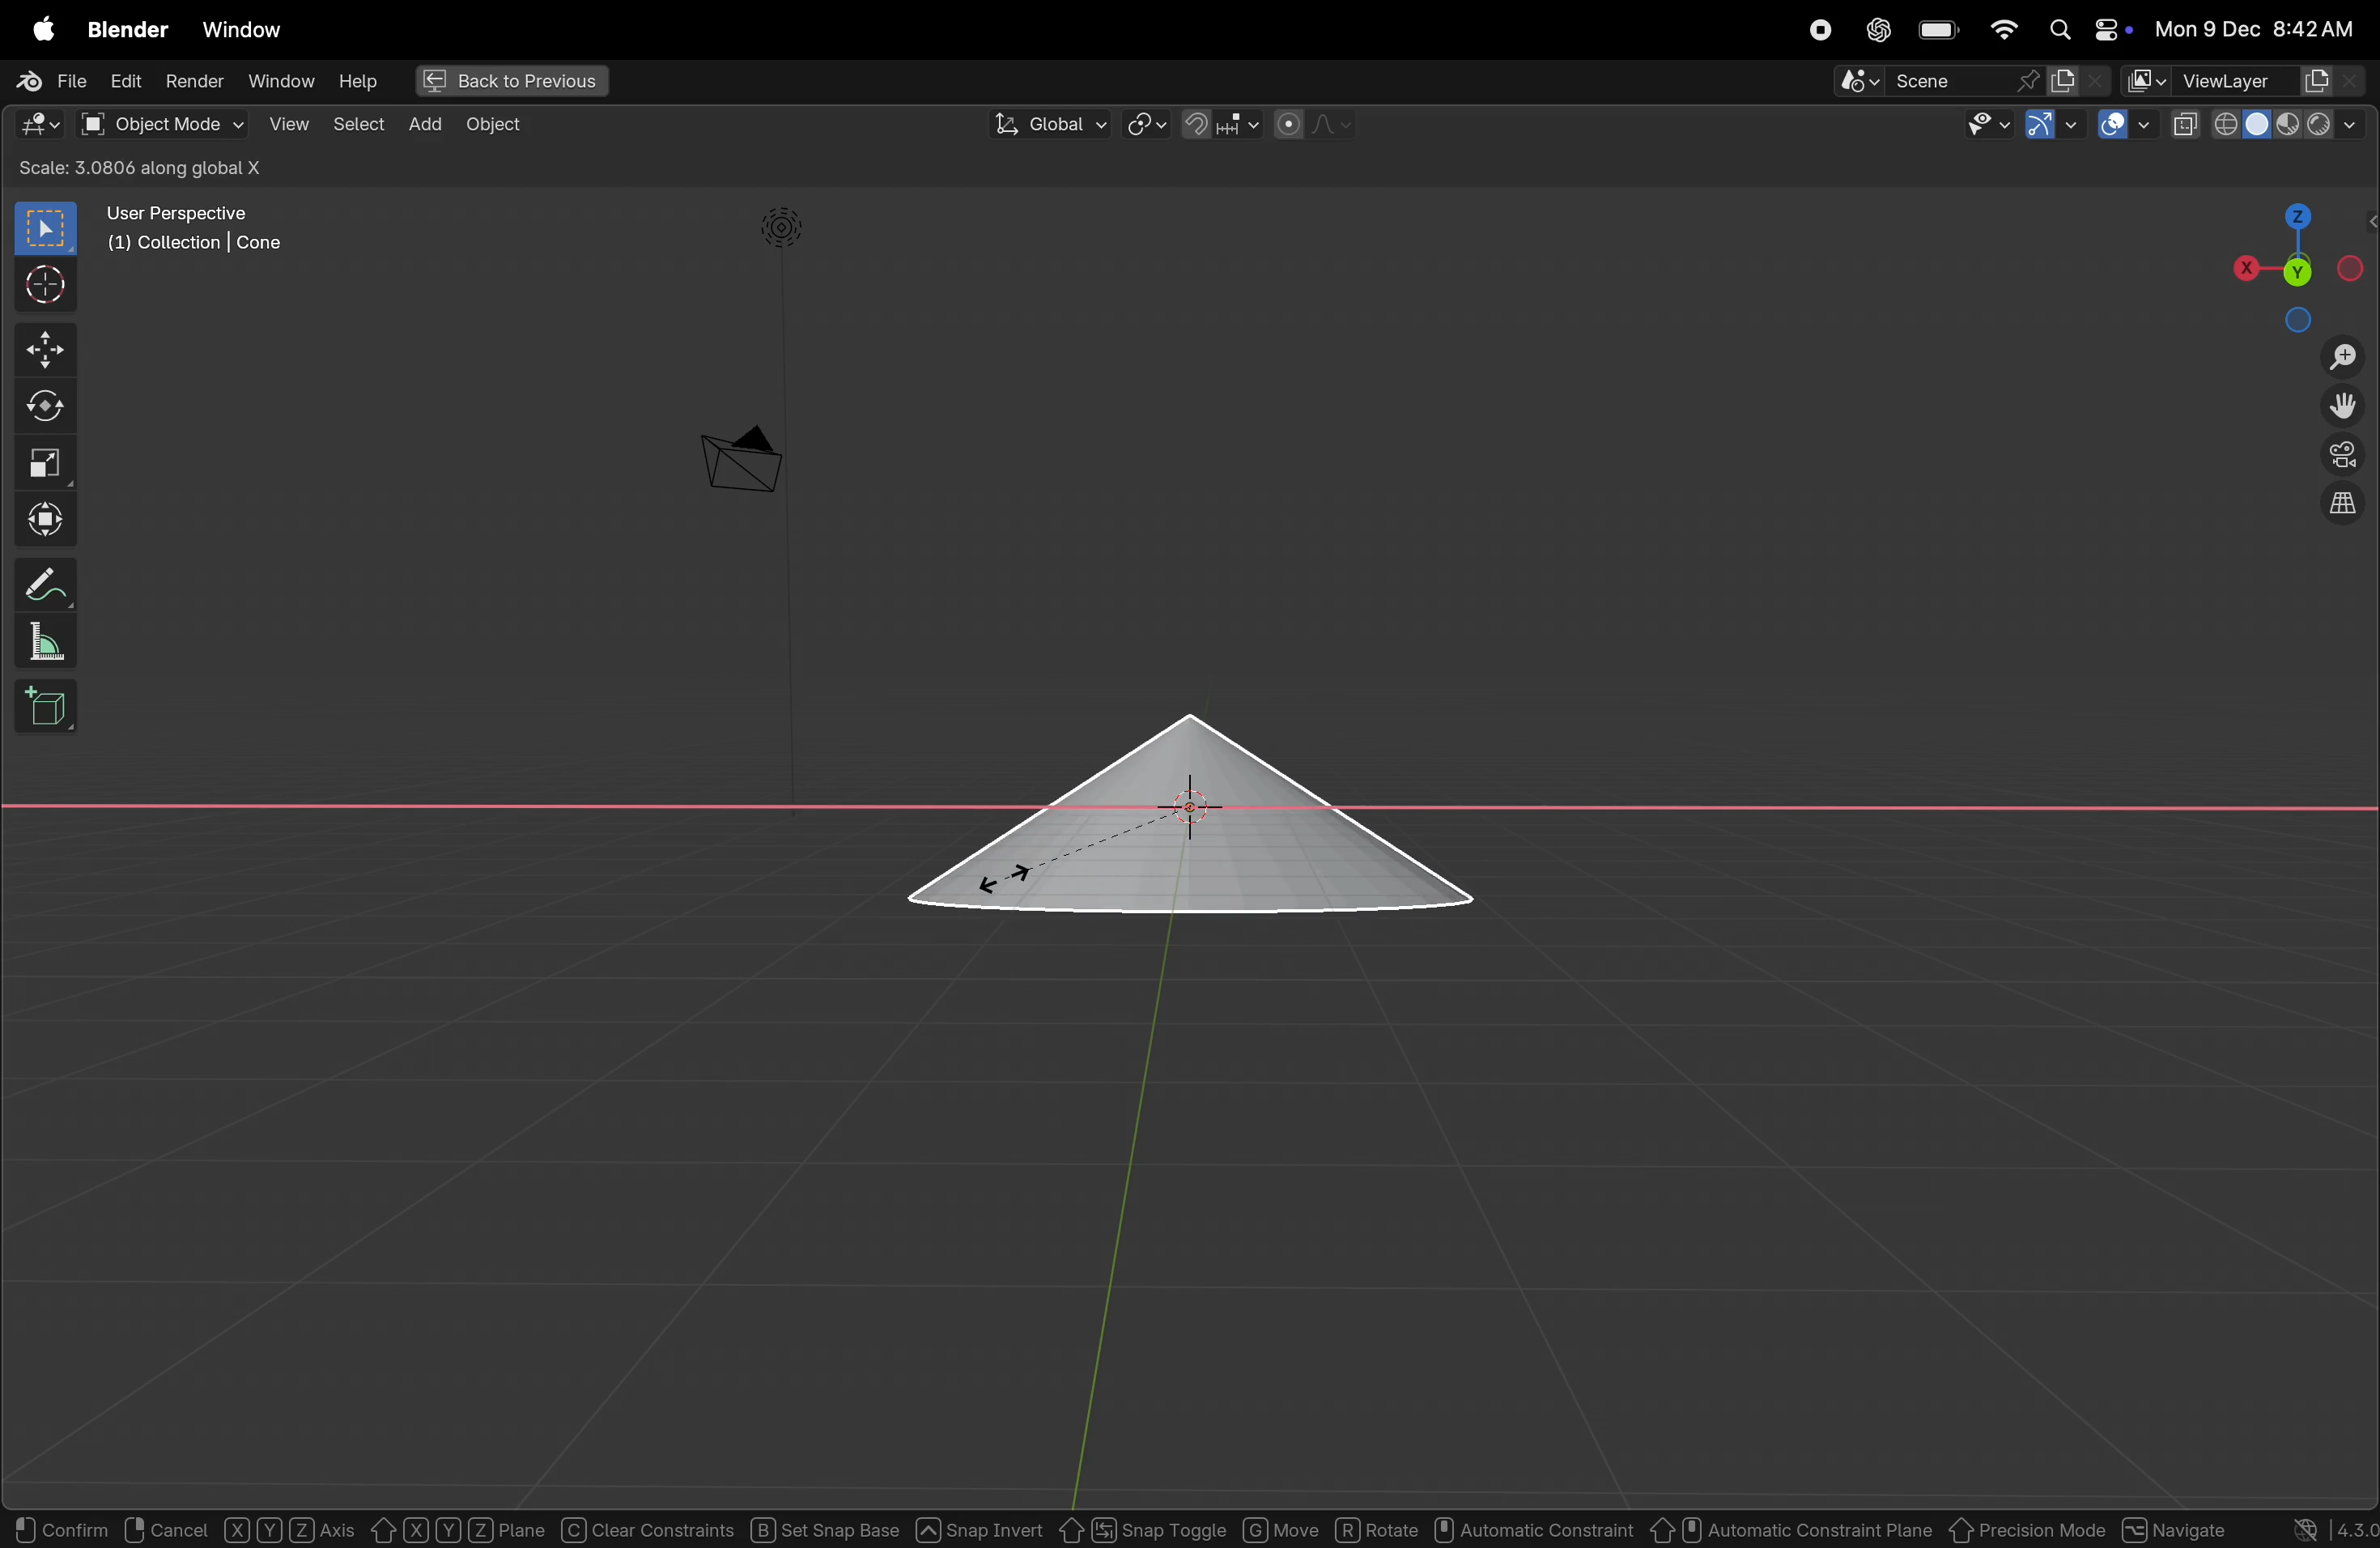  I want to click on Window, so click(243, 29).